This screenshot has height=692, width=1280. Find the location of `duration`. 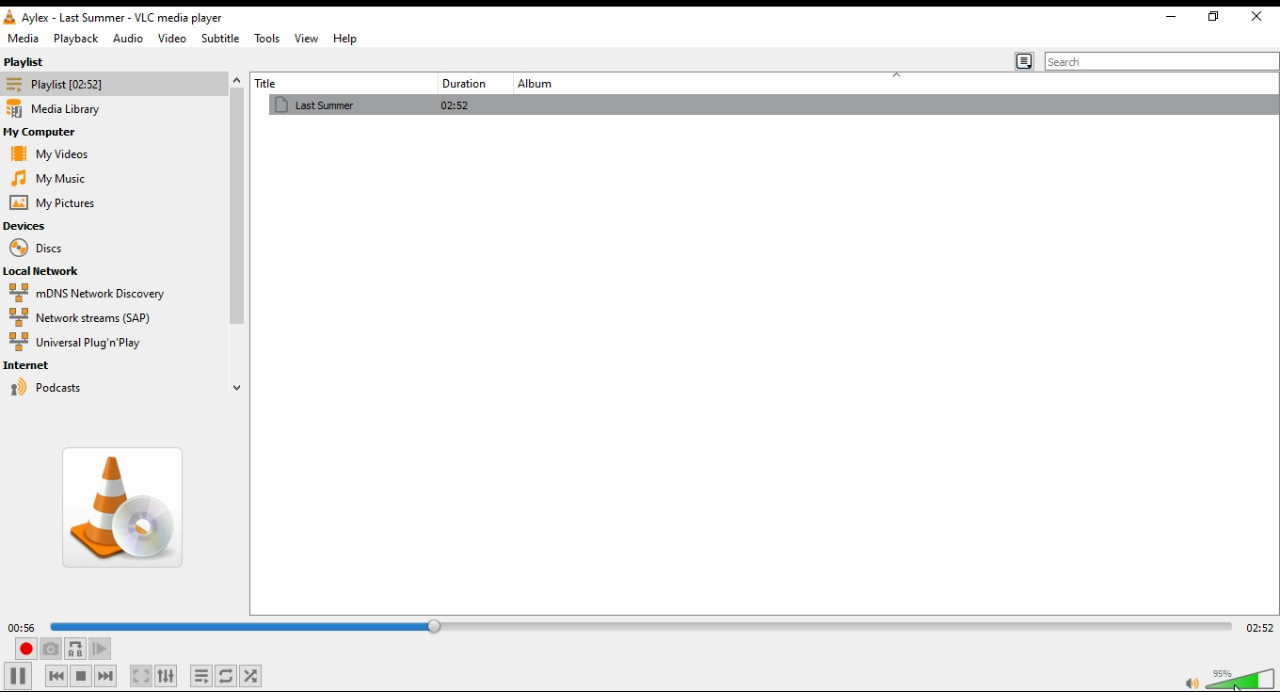

duration is located at coordinates (462, 83).